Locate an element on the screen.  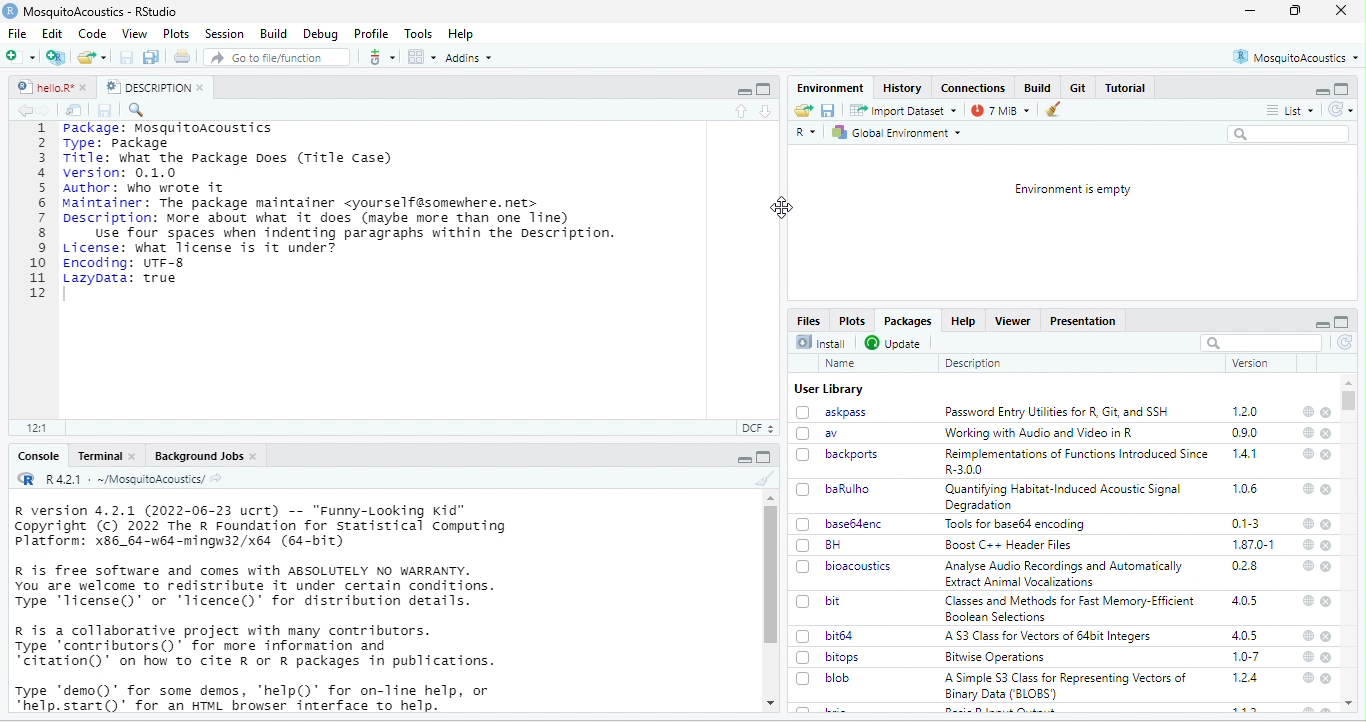
1.2.4 is located at coordinates (1247, 678).